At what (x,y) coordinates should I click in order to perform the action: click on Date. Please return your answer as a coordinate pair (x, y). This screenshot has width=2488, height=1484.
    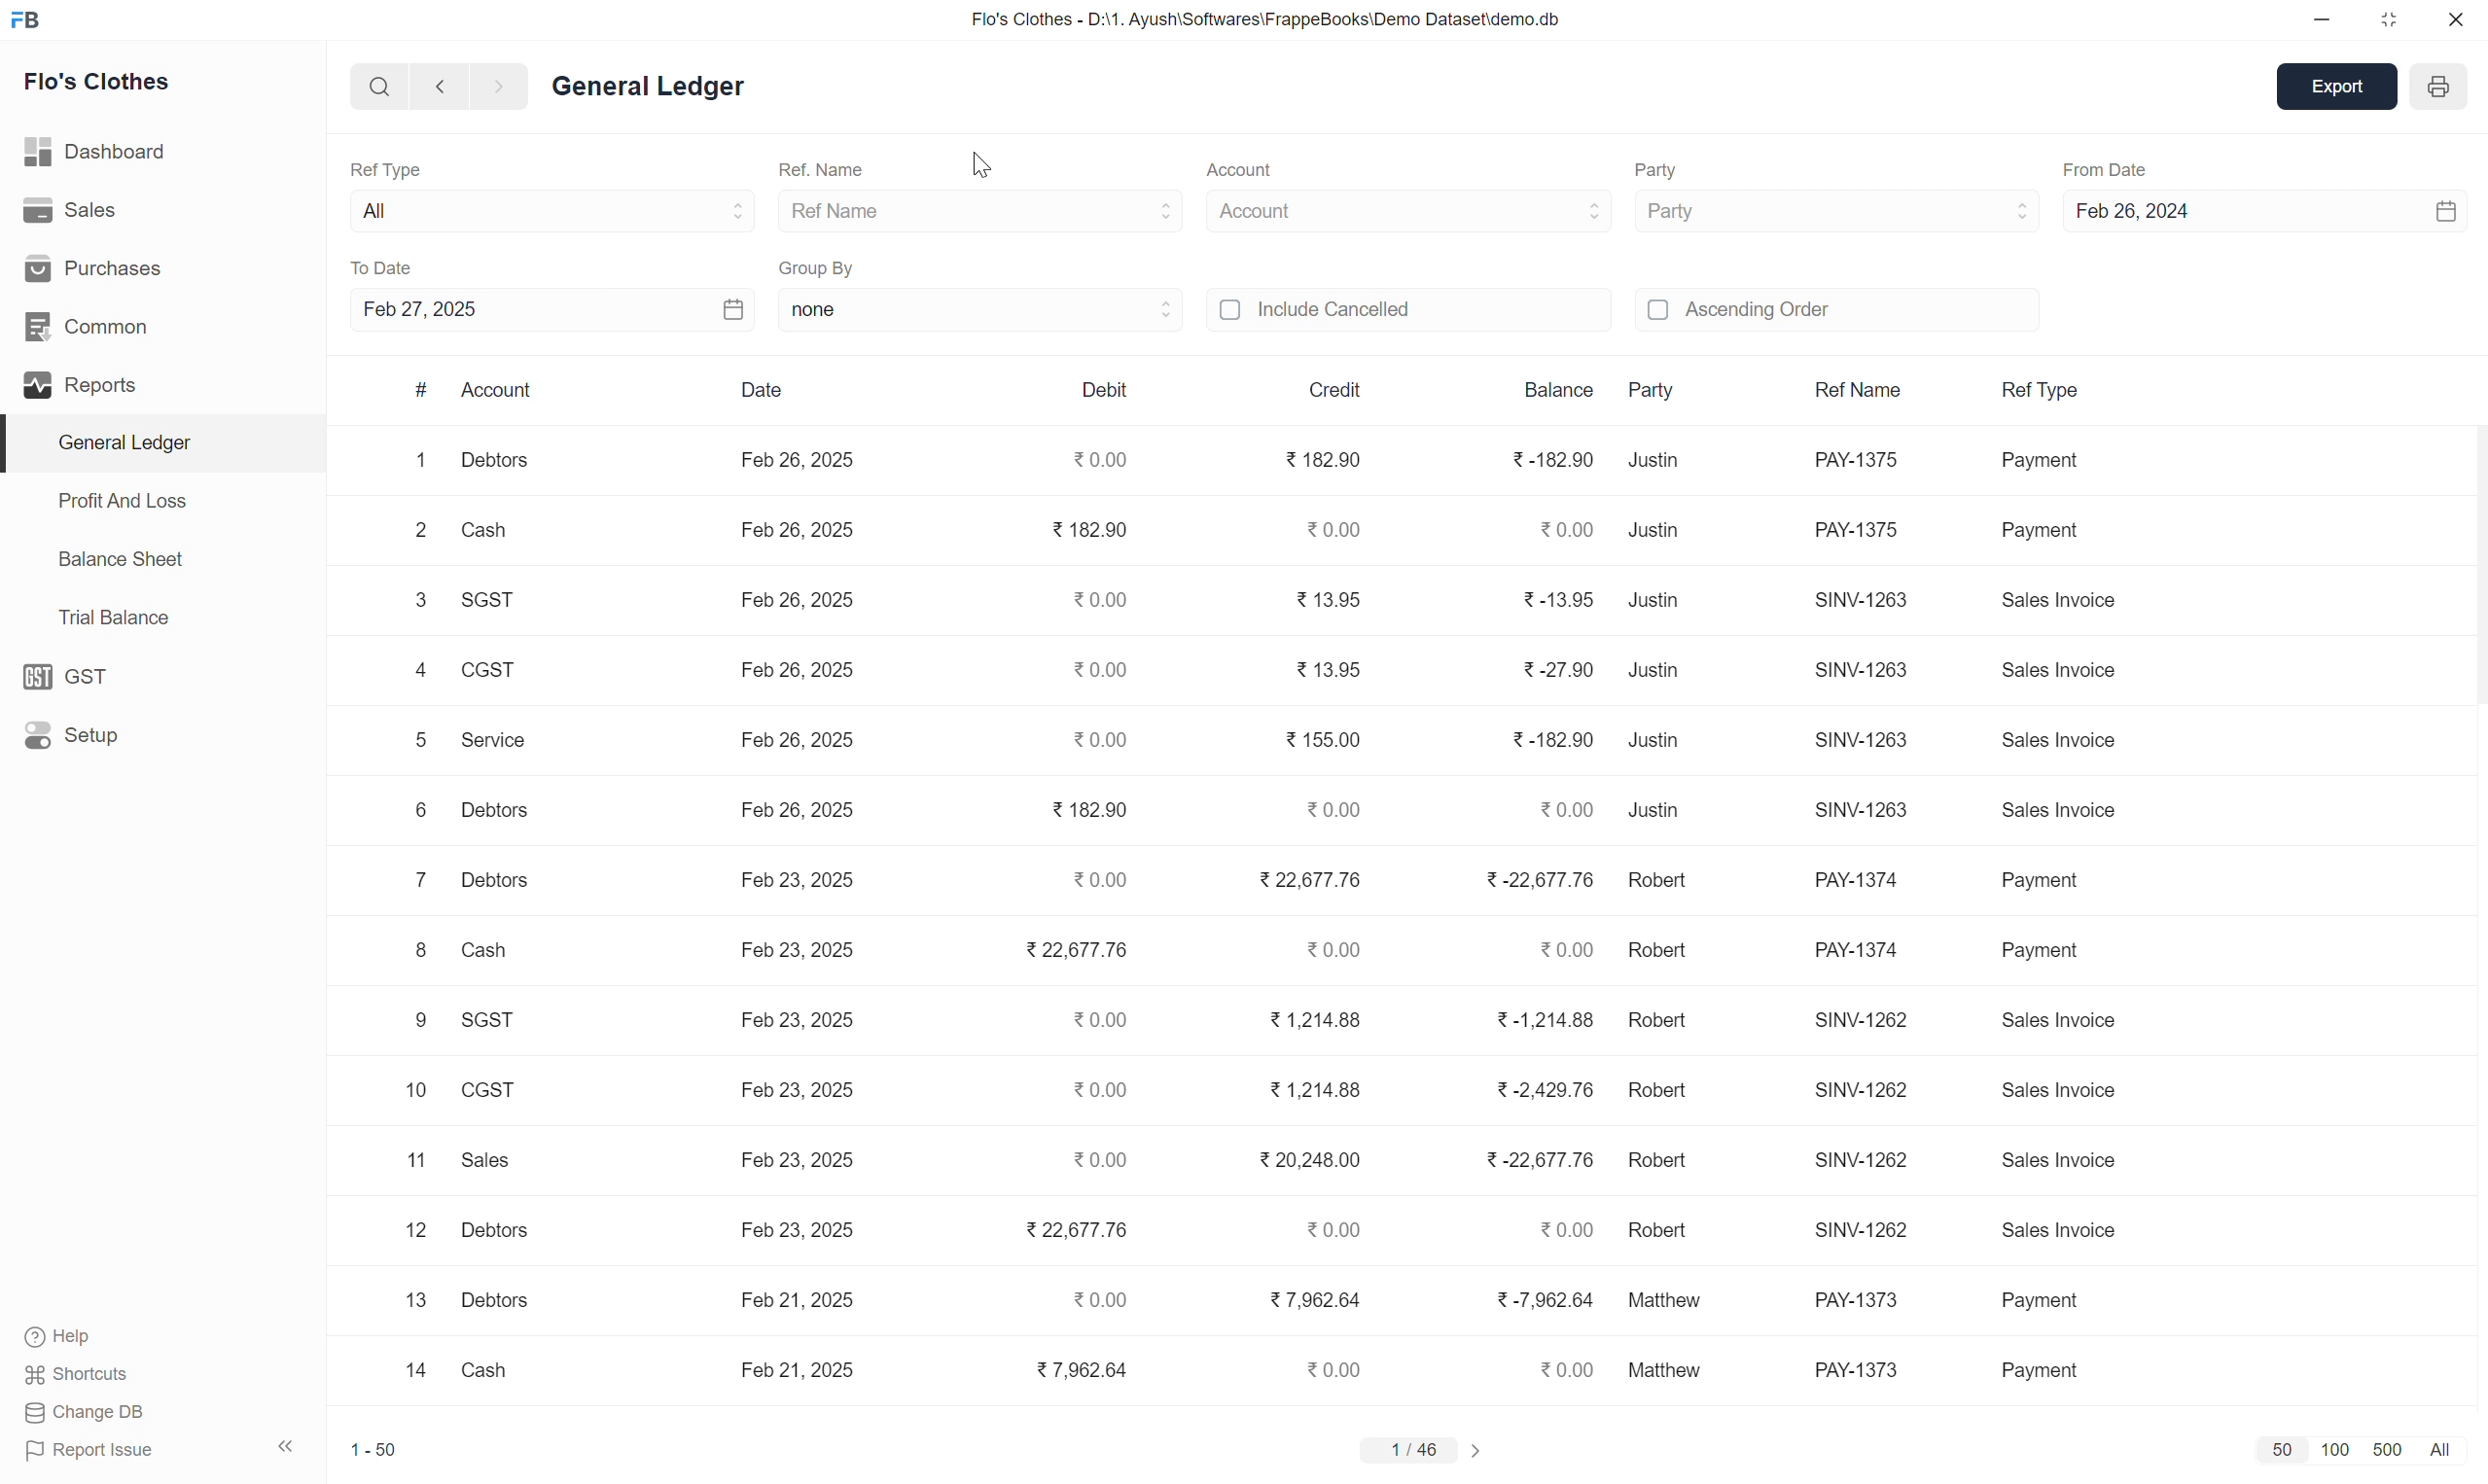
    Looking at the image, I should click on (763, 392).